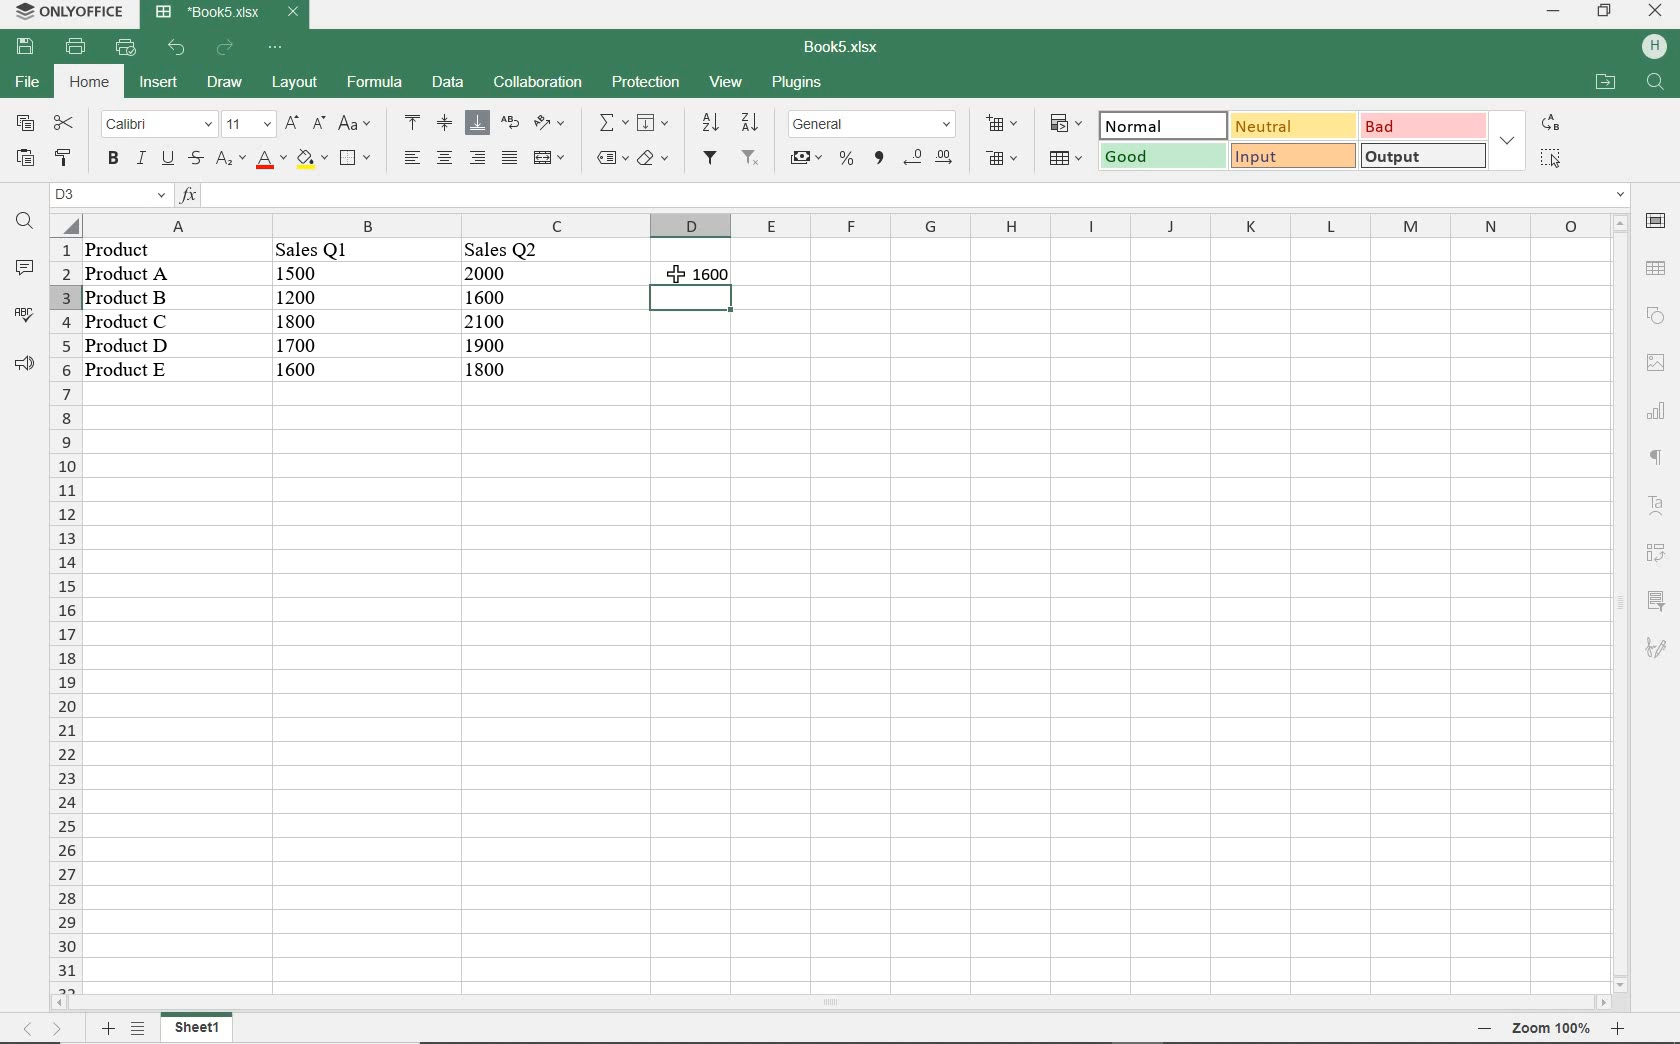 The image size is (1680, 1044). I want to click on accounting style, so click(806, 157).